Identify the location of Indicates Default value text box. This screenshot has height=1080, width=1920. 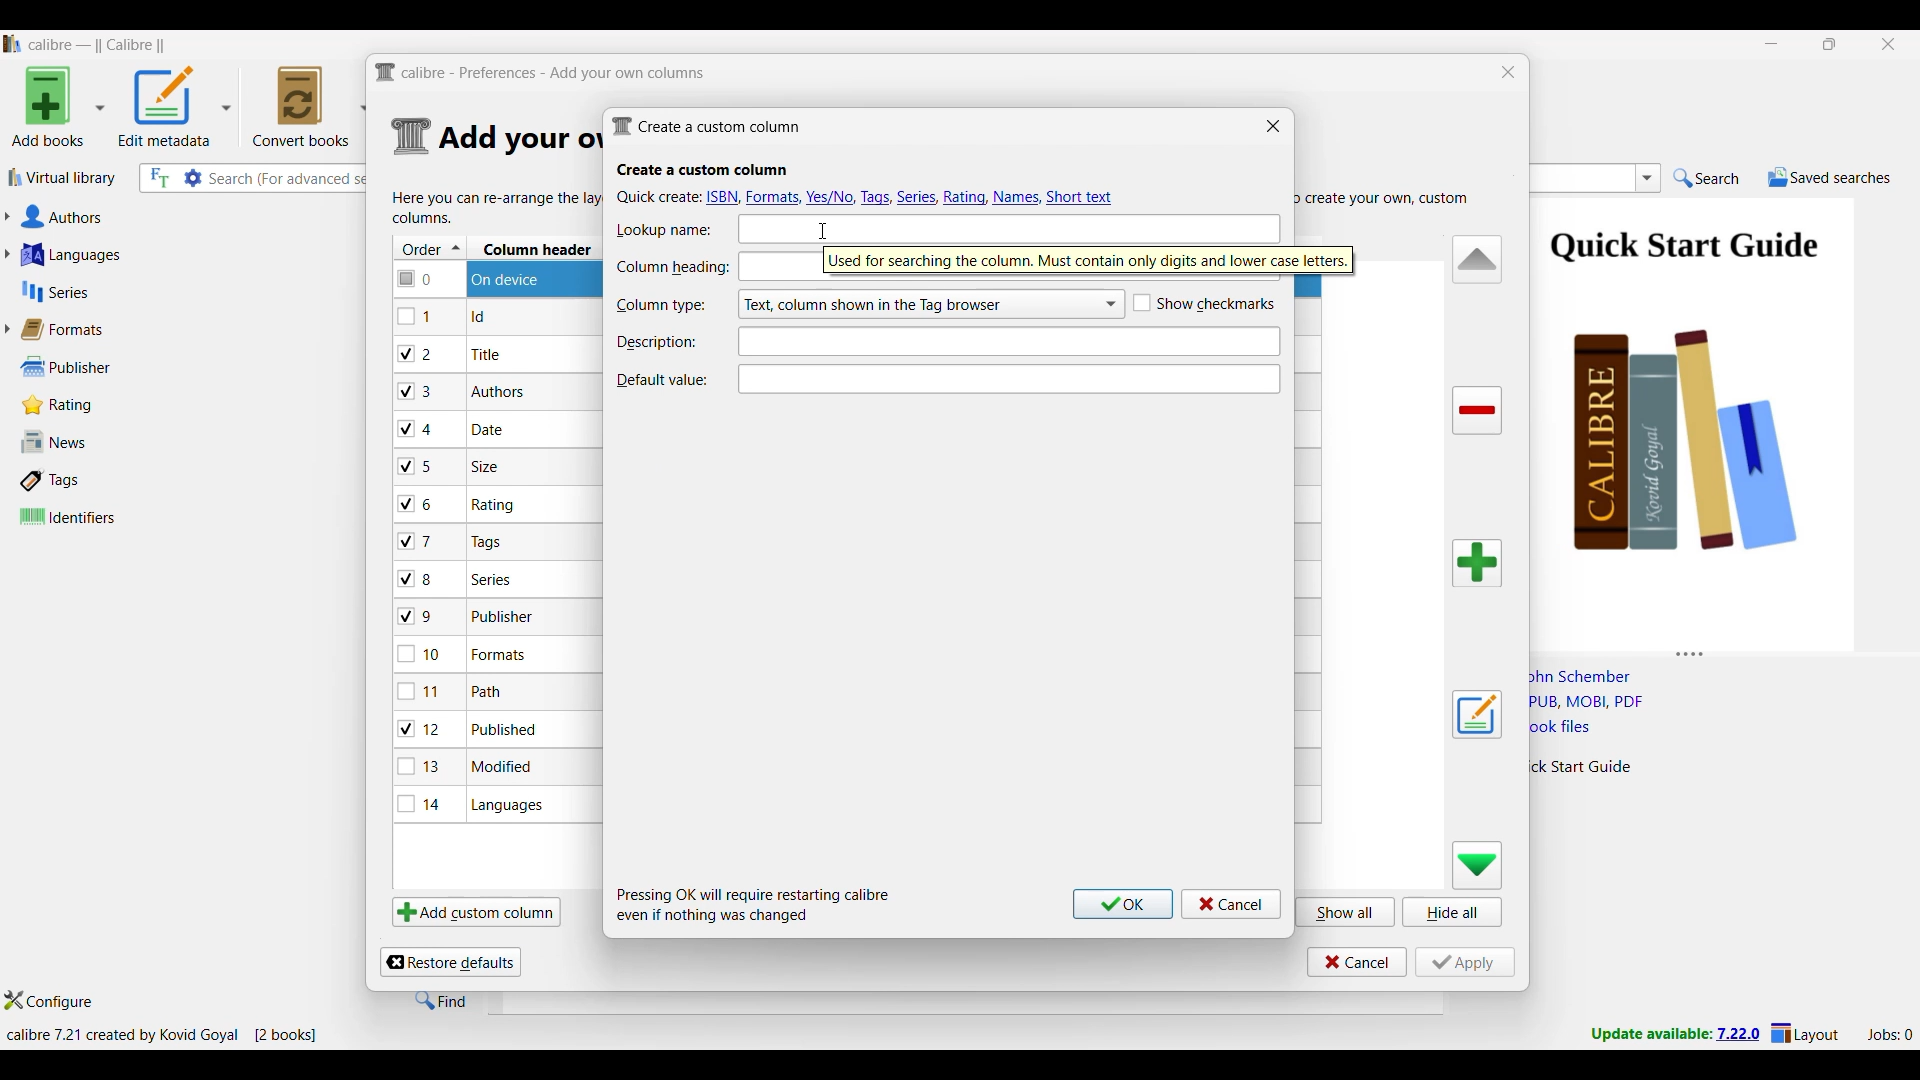
(661, 380).